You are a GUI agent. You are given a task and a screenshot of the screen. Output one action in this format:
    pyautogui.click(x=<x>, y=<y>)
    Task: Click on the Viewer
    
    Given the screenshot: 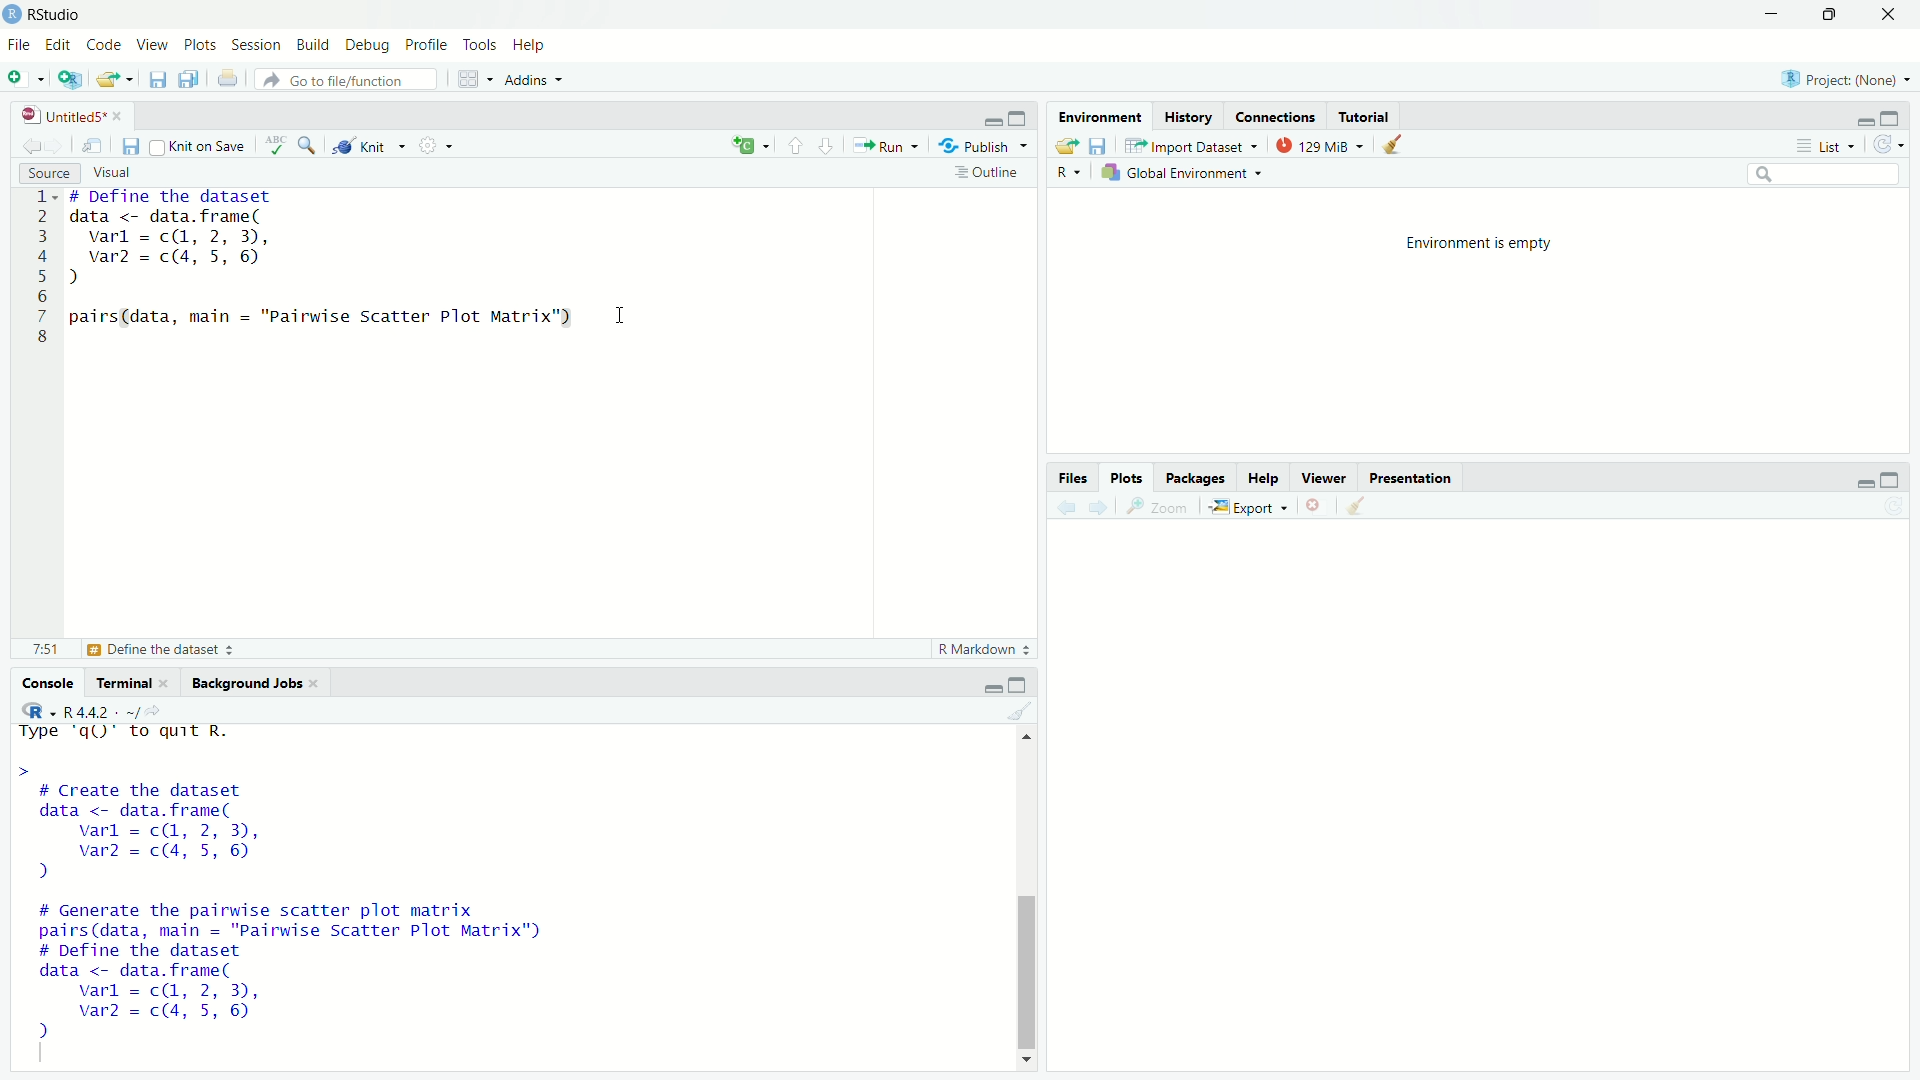 What is the action you would take?
    pyautogui.click(x=1323, y=477)
    